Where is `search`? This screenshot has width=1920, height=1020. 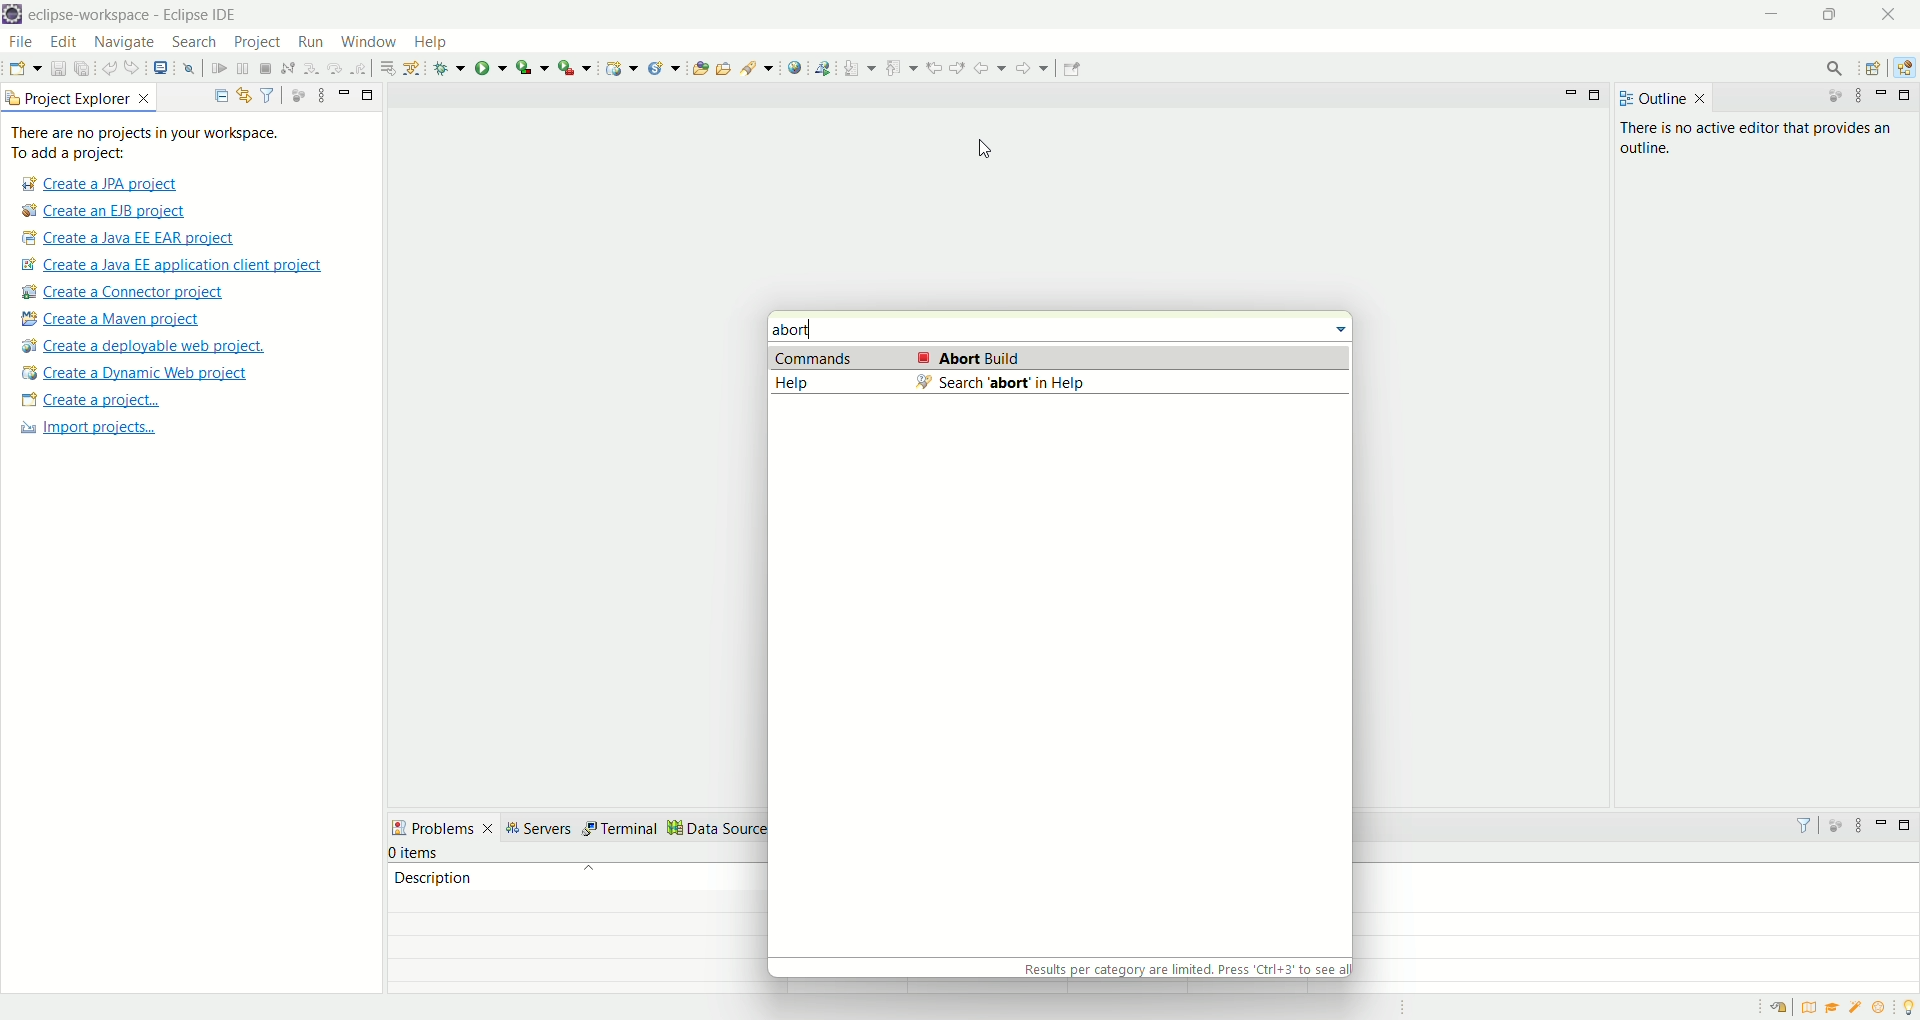
search is located at coordinates (757, 70).